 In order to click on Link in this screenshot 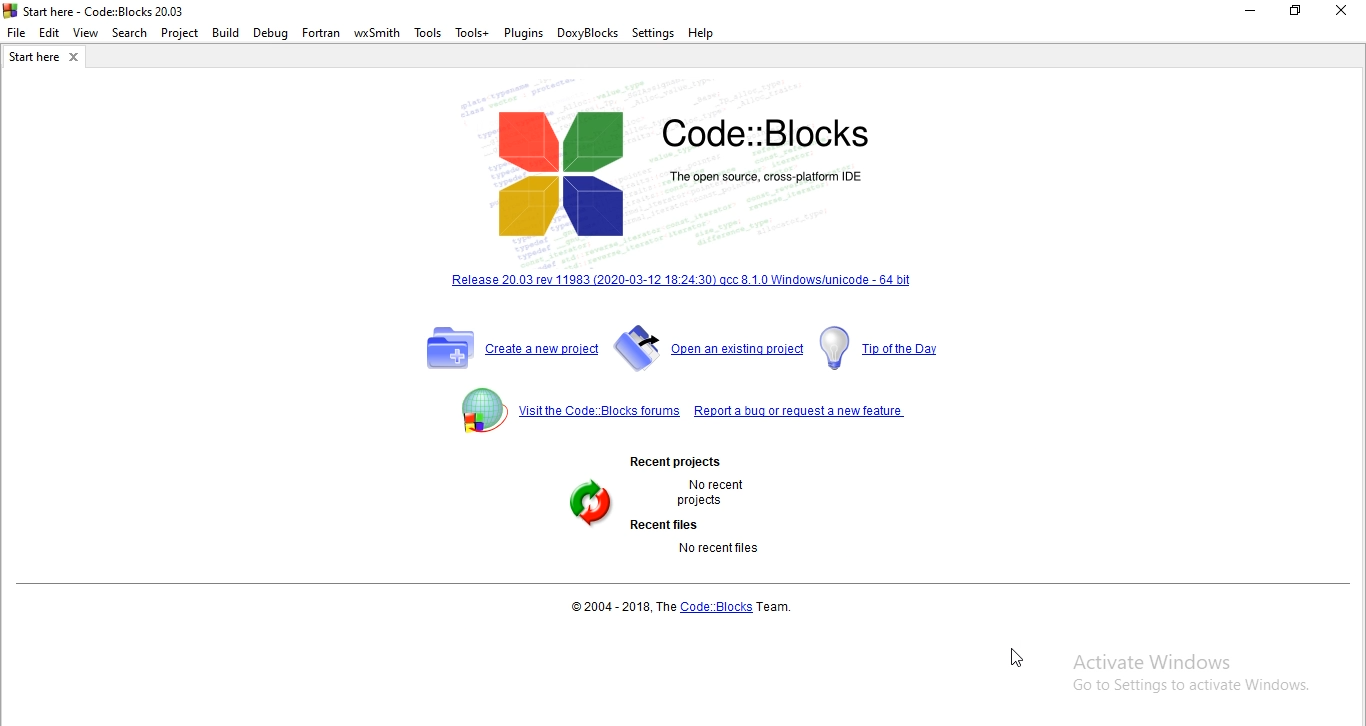, I will do `click(738, 348)`.